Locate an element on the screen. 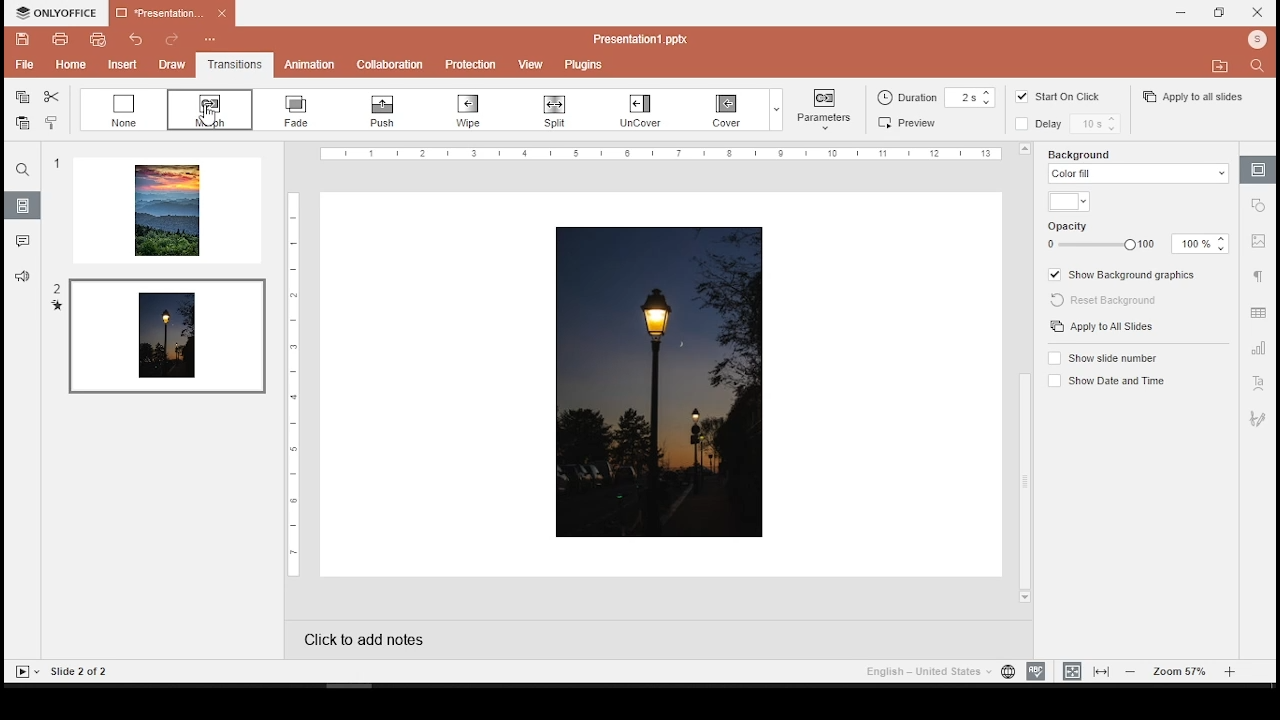 The image size is (1280, 720). slide style is located at coordinates (1019, 99).